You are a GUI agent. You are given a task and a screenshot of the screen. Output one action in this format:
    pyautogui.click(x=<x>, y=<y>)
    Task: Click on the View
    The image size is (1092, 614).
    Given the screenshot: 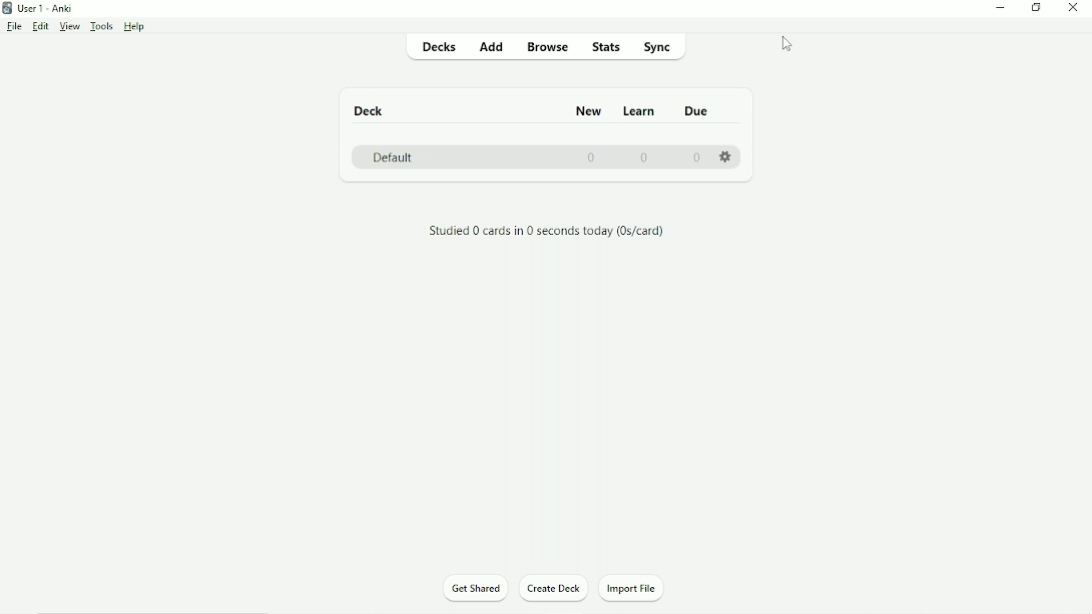 What is the action you would take?
    pyautogui.click(x=70, y=27)
    